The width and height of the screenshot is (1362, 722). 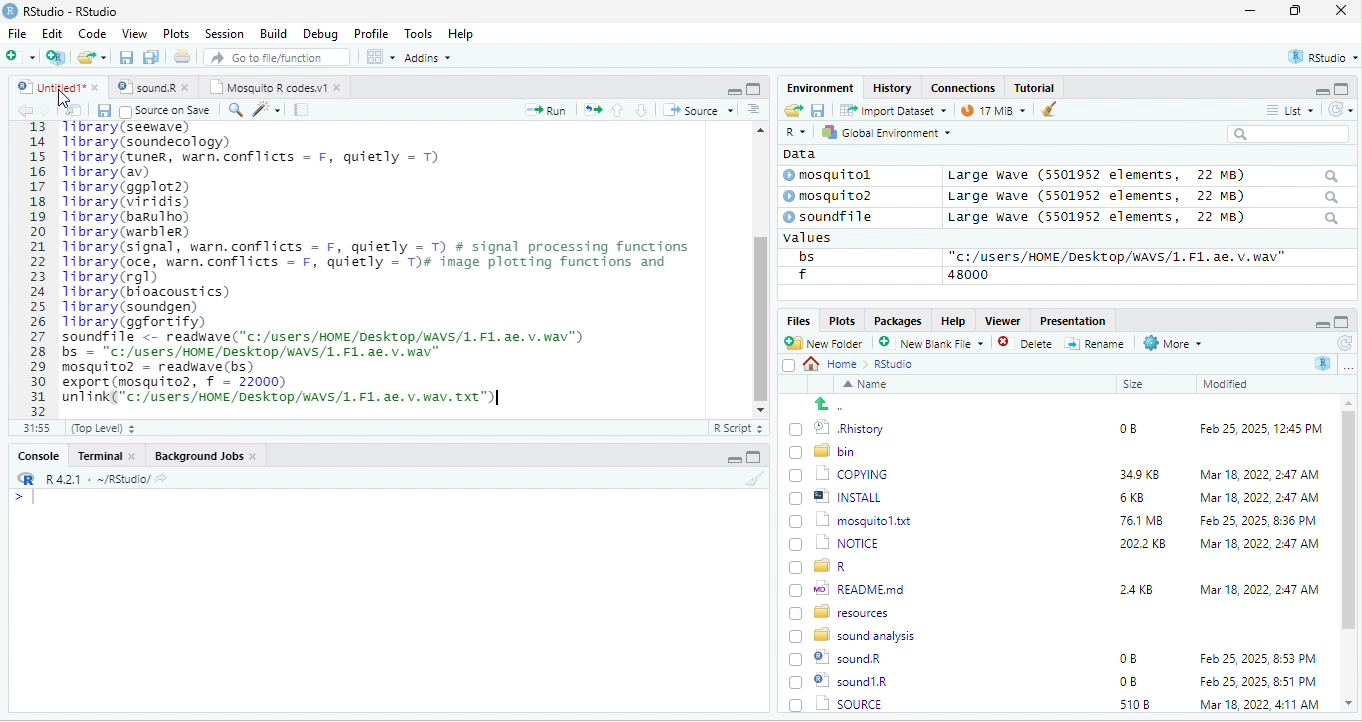 What do you see at coordinates (94, 57) in the screenshot?
I see `folder` at bounding box center [94, 57].